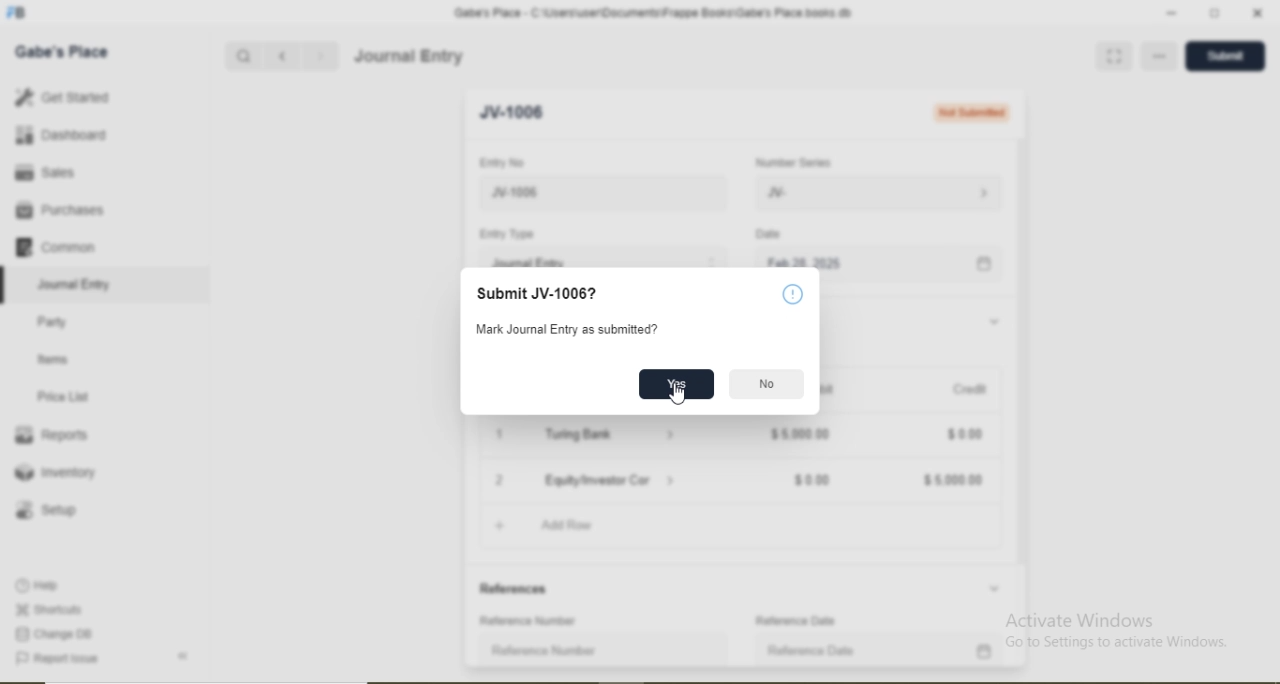  I want to click on JV-1006, so click(520, 113).